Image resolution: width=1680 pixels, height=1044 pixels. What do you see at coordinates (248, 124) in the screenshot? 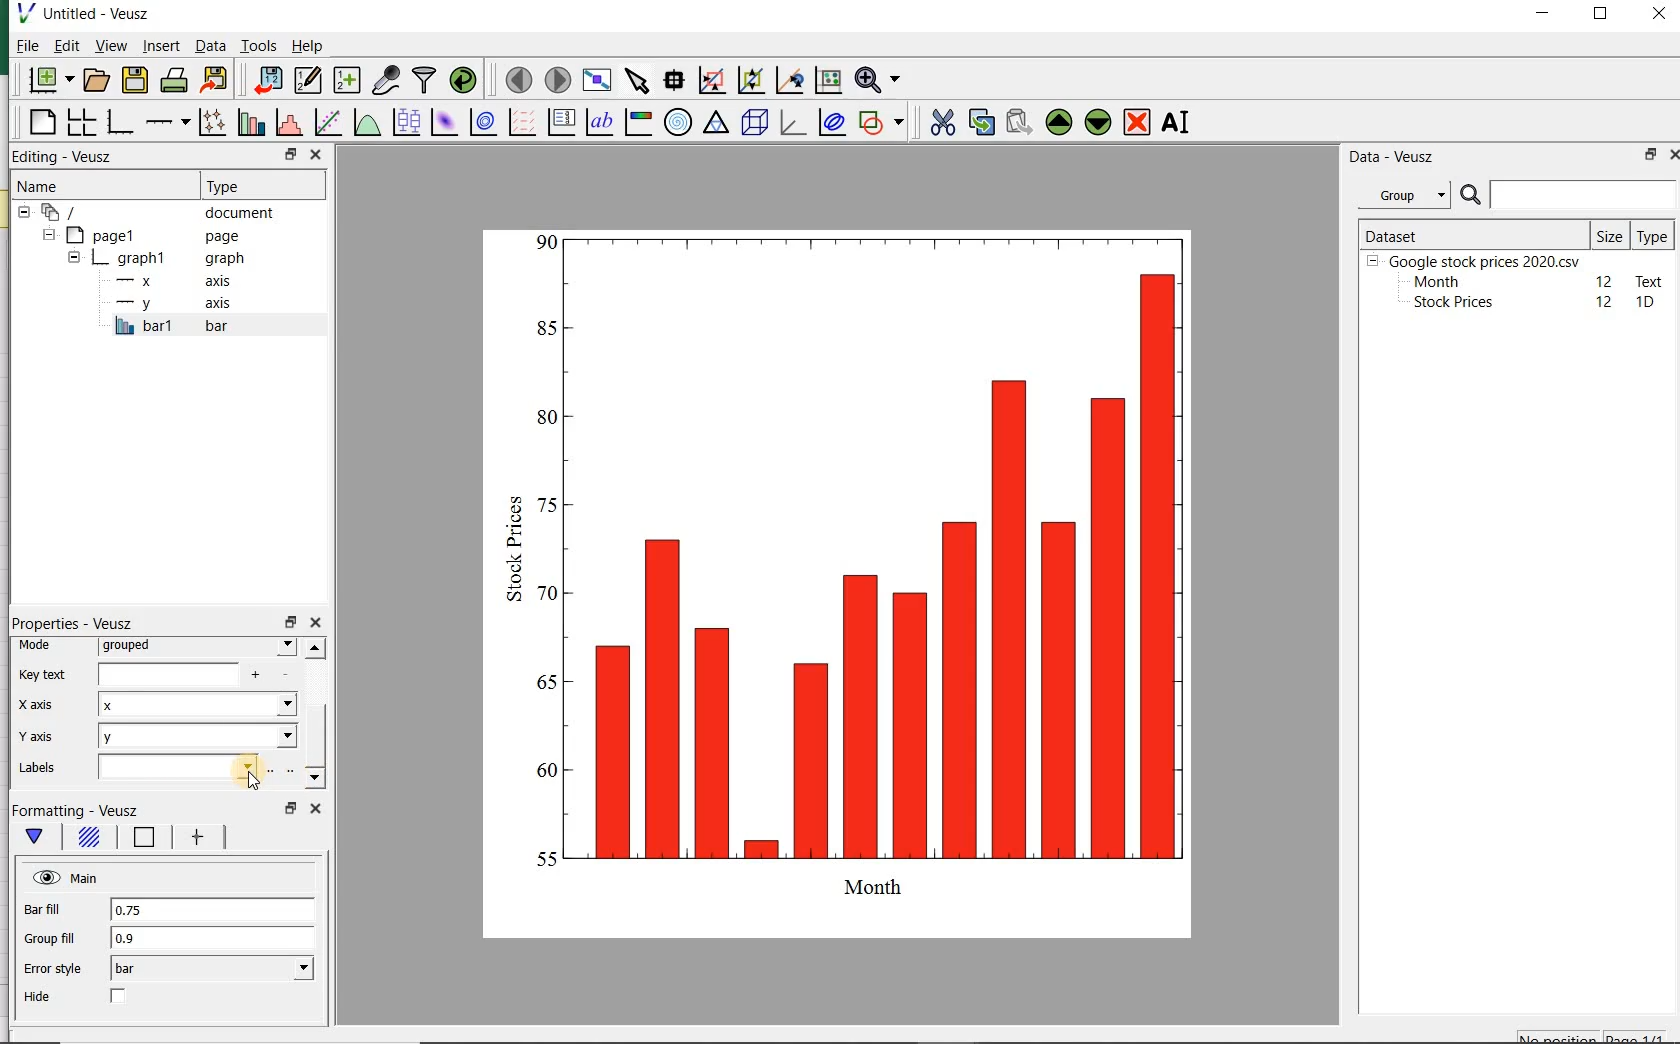
I see `plot bar charts` at bounding box center [248, 124].